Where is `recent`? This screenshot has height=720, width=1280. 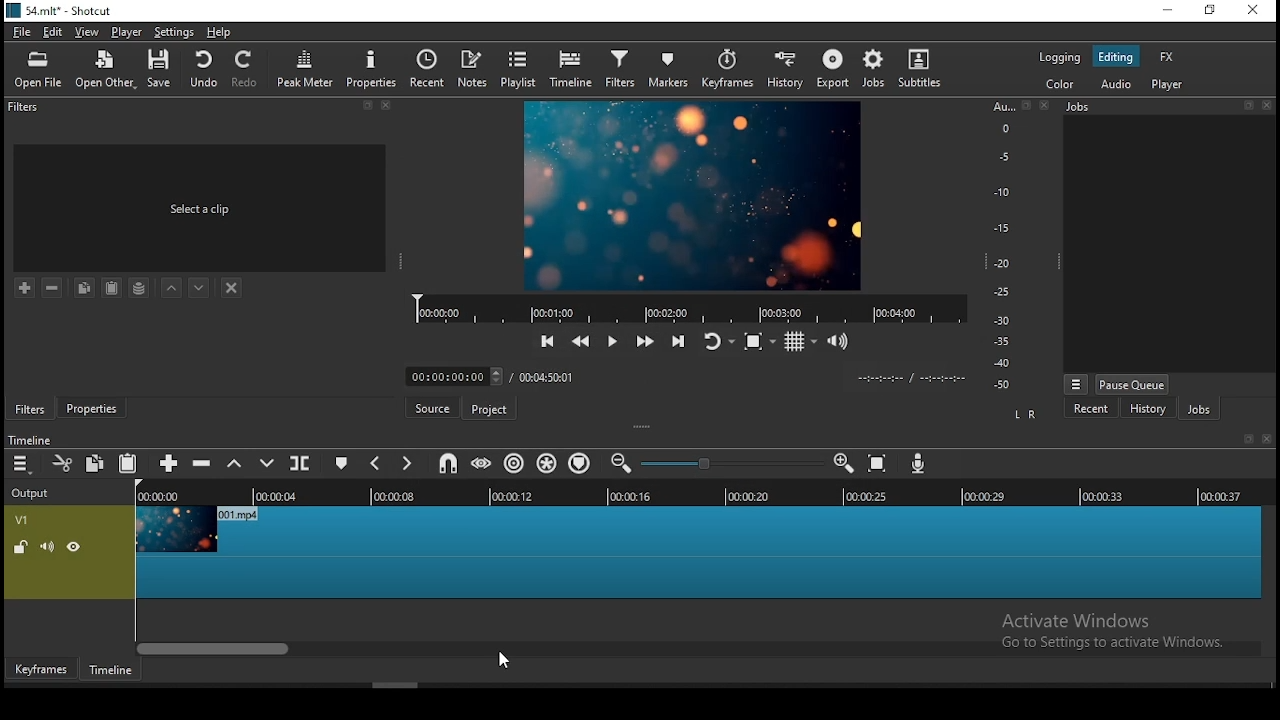
recent is located at coordinates (427, 66).